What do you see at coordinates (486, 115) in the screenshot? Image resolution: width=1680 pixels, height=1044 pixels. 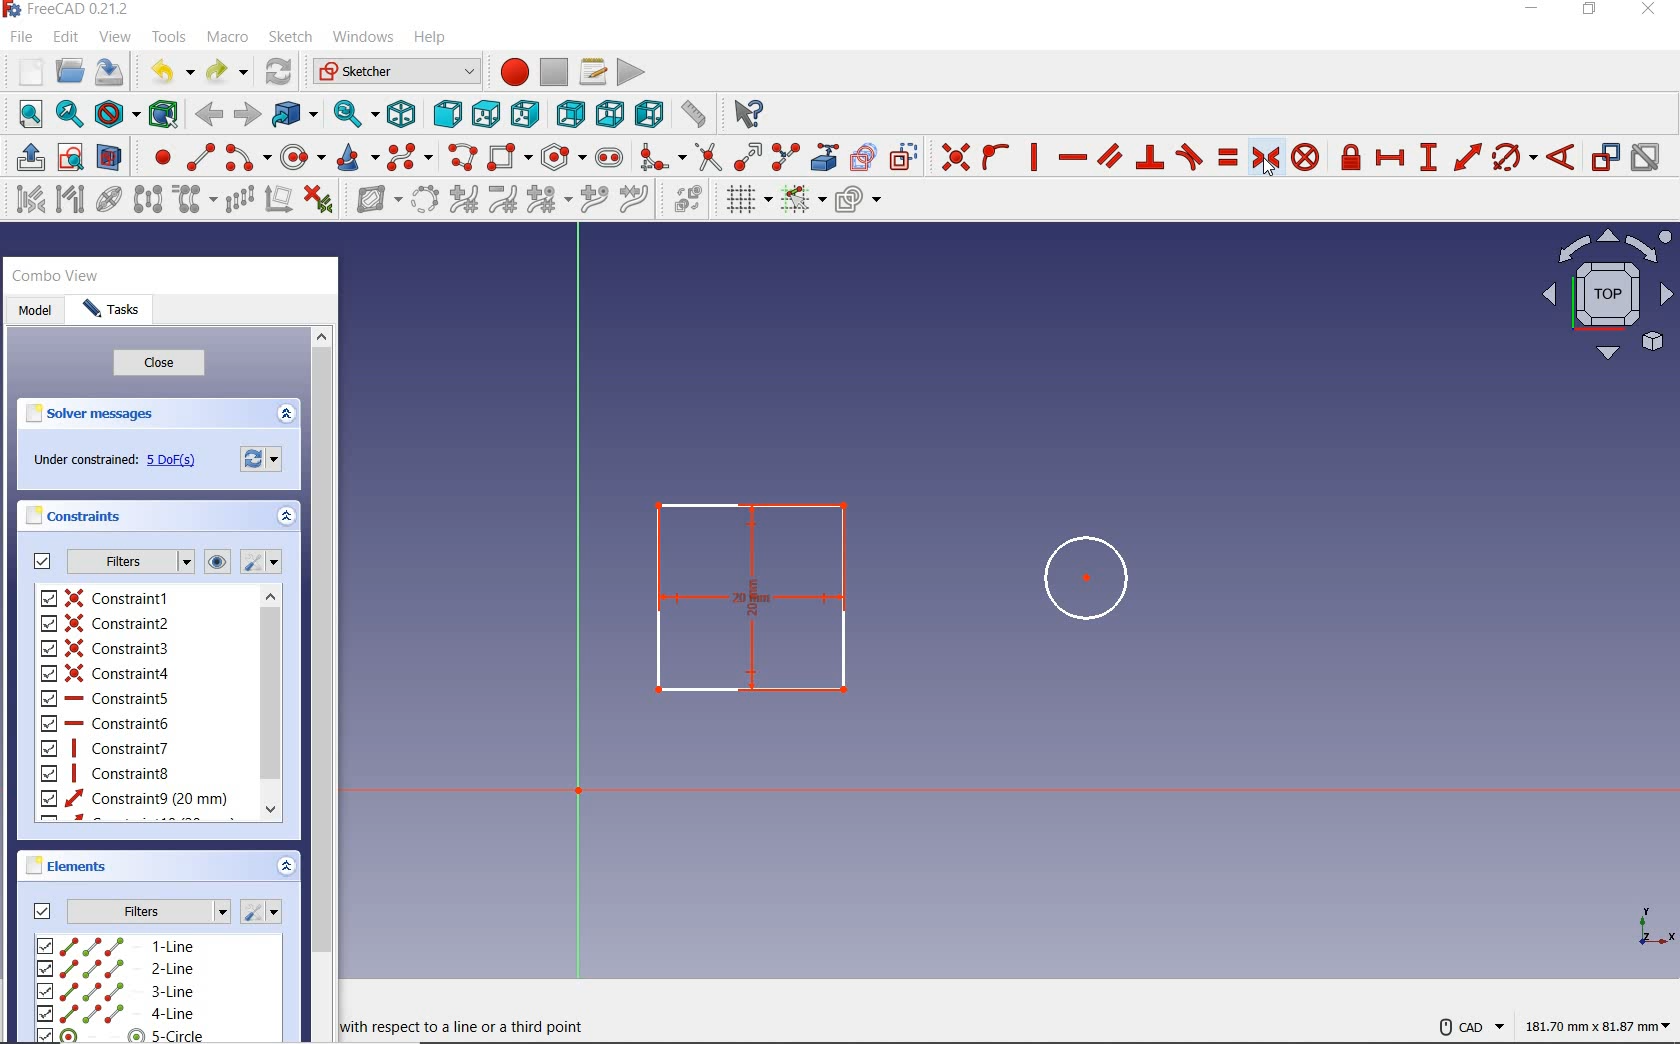 I see `top` at bounding box center [486, 115].